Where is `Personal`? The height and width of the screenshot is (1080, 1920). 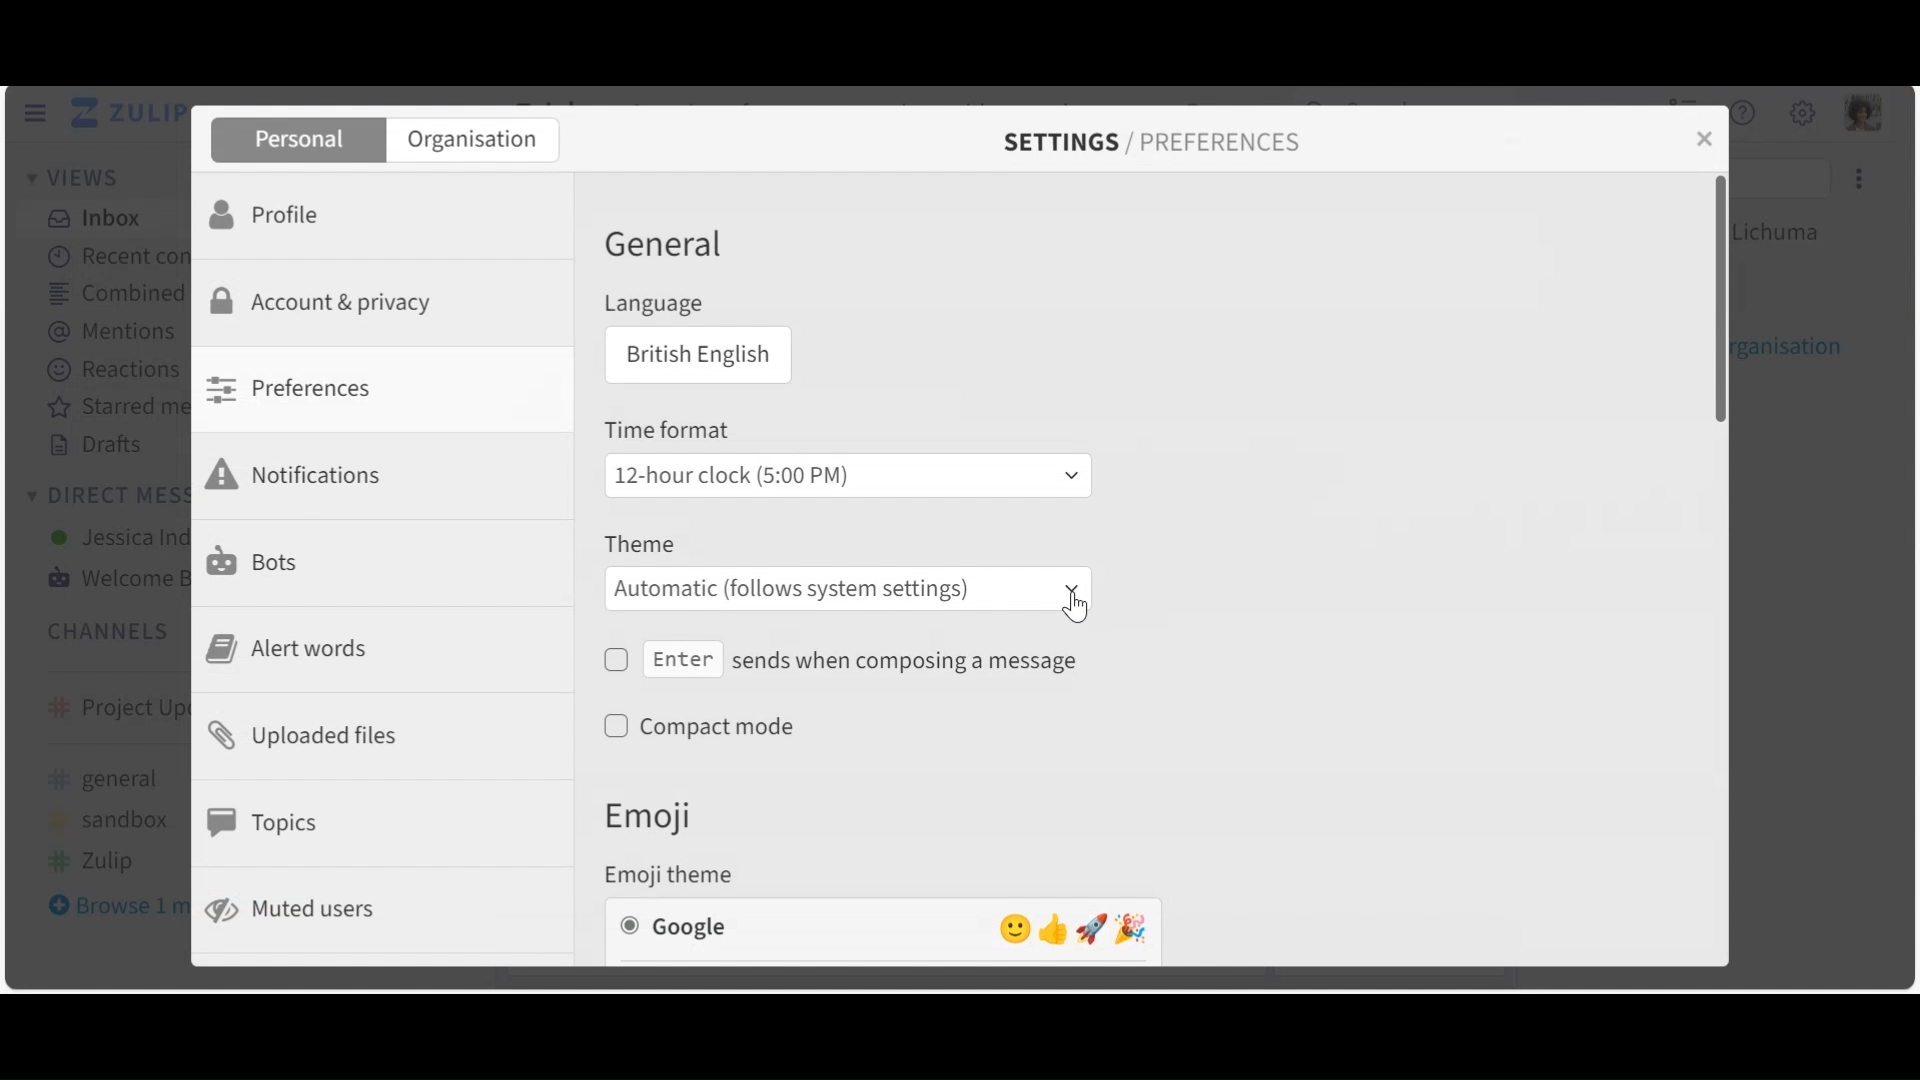
Personal is located at coordinates (298, 141).